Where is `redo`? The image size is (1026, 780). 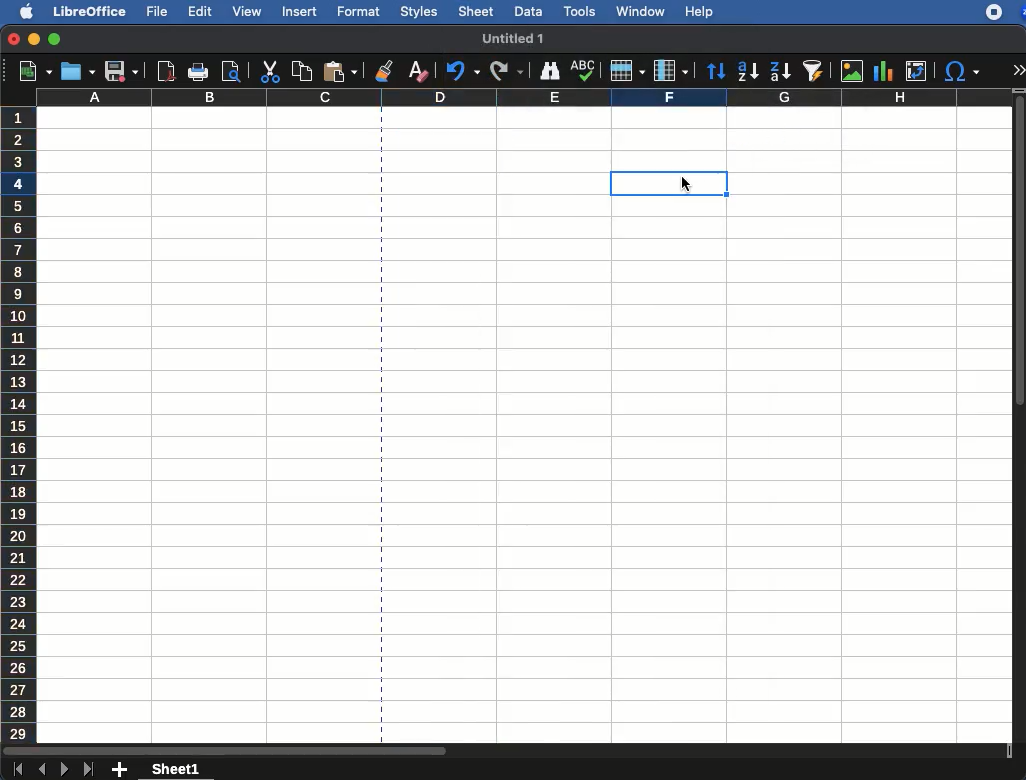 redo is located at coordinates (507, 71).